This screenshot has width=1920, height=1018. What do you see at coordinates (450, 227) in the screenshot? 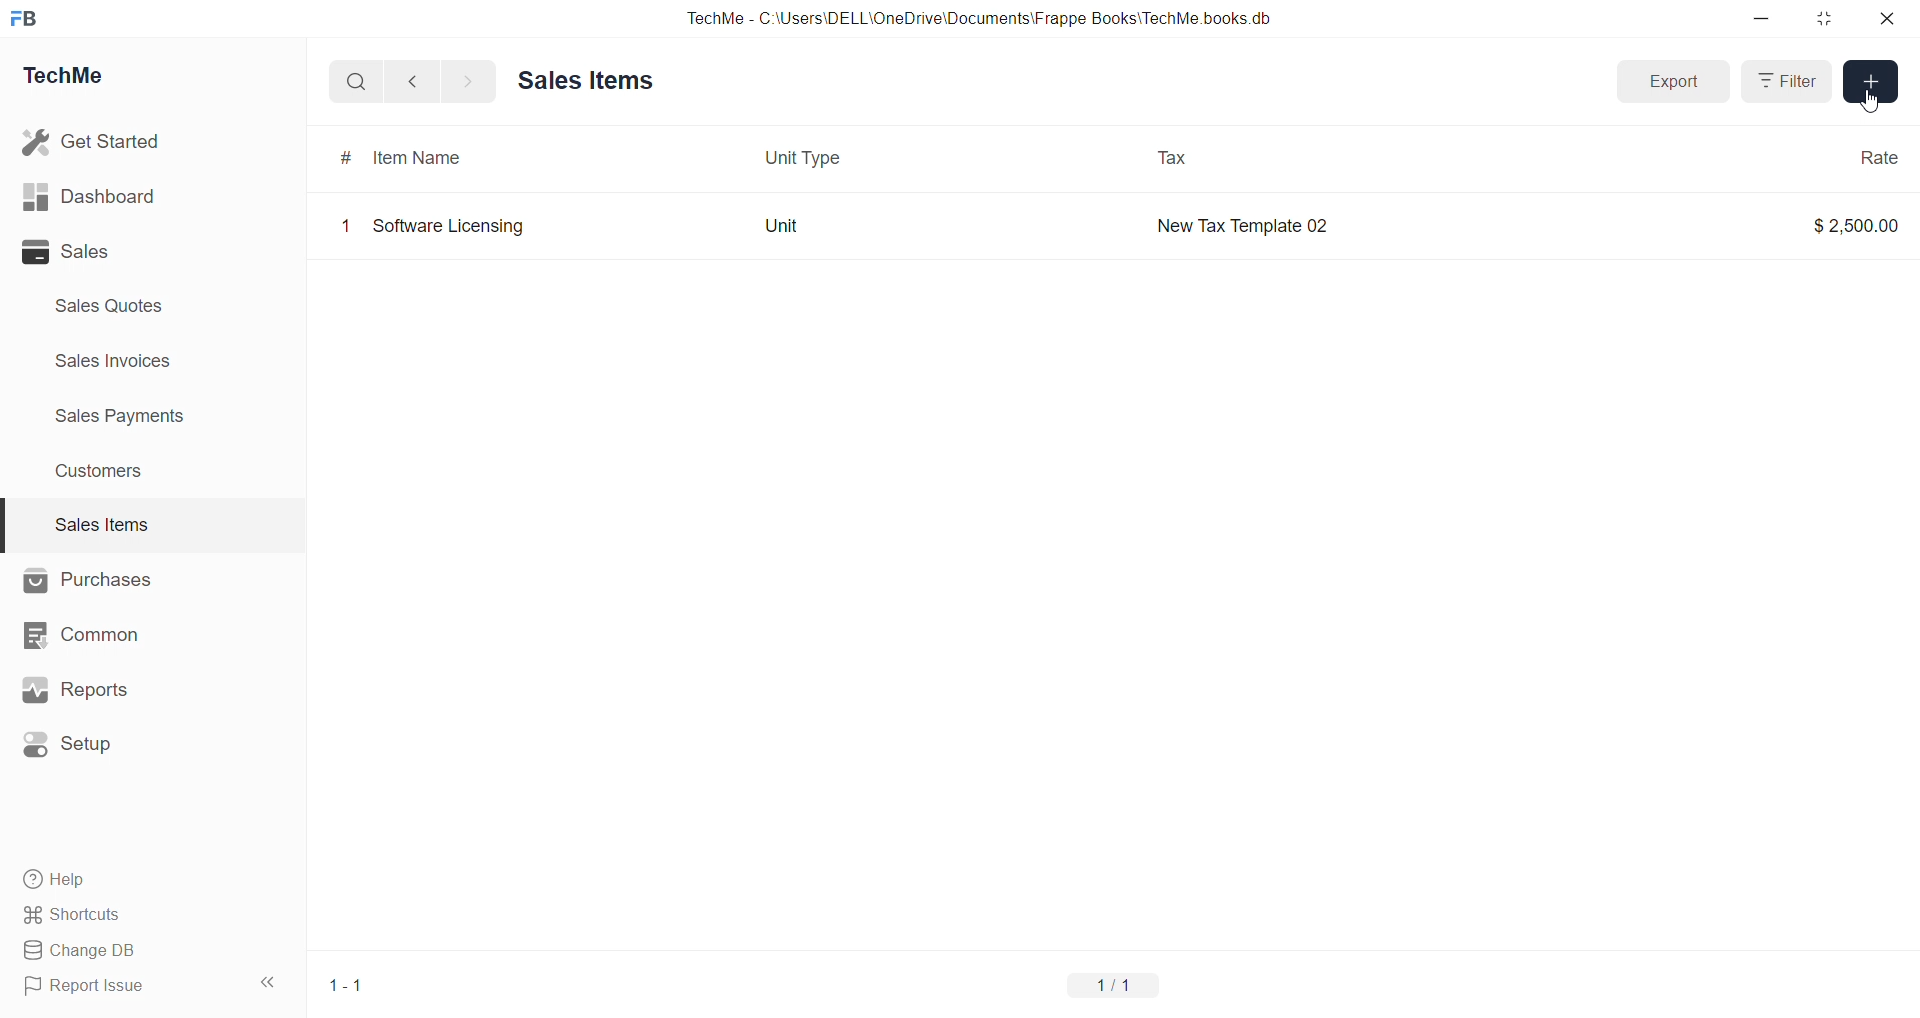
I see `Software Licensing` at bounding box center [450, 227].